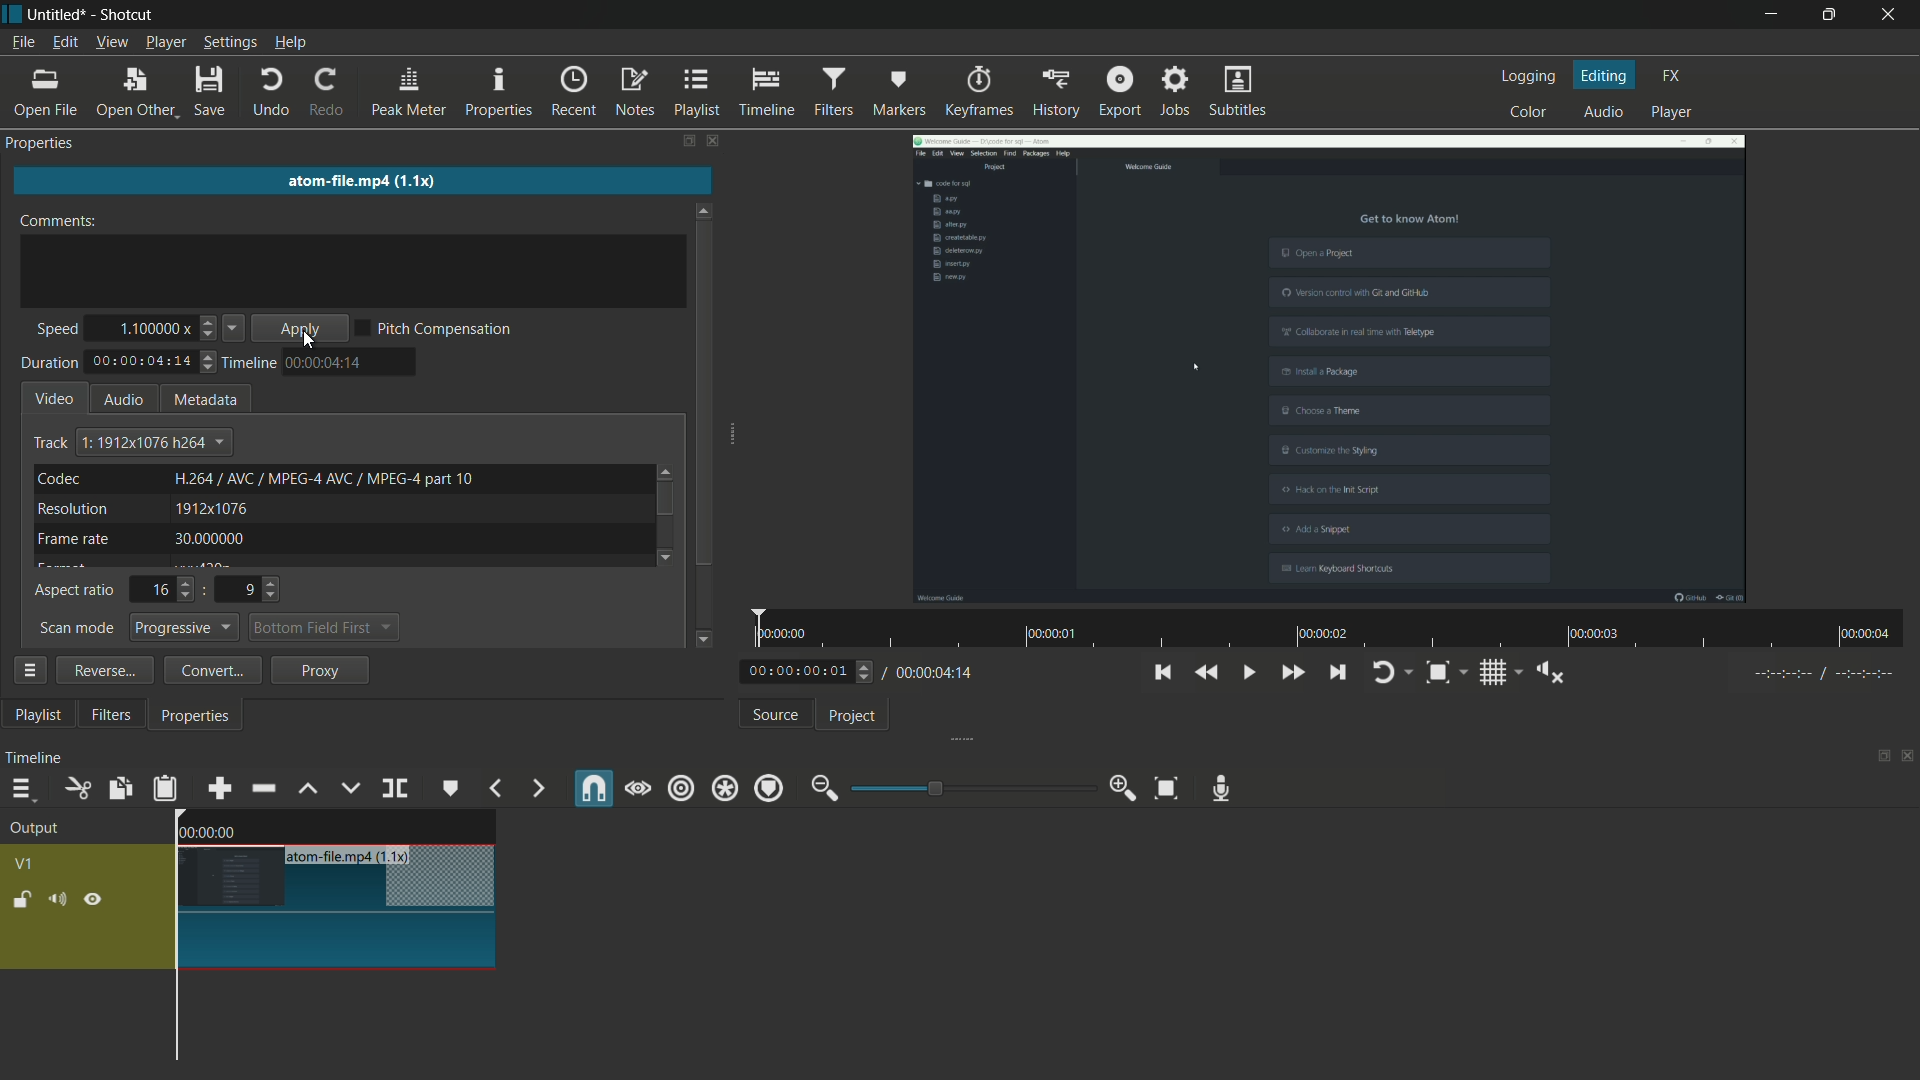  What do you see at coordinates (1120, 91) in the screenshot?
I see `export` at bounding box center [1120, 91].